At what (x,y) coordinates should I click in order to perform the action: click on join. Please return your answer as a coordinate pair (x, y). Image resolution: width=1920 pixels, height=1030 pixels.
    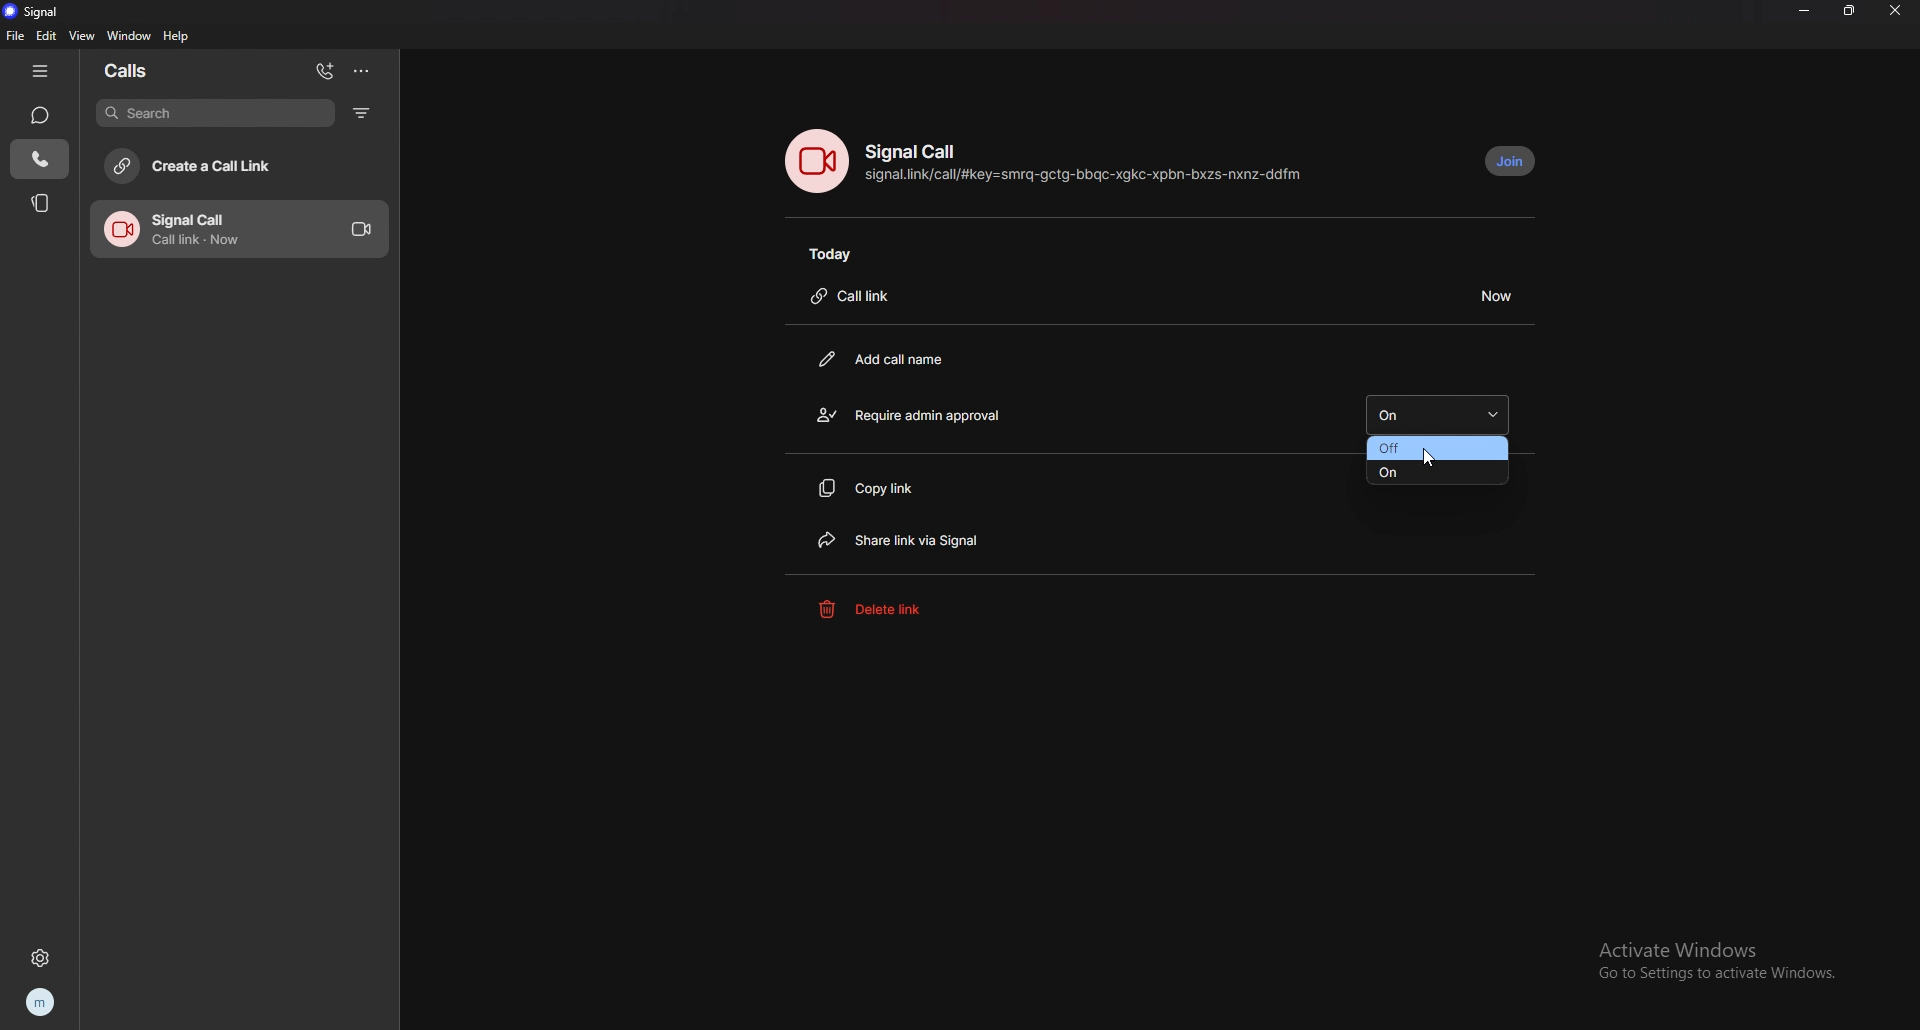
    Looking at the image, I should click on (1511, 161).